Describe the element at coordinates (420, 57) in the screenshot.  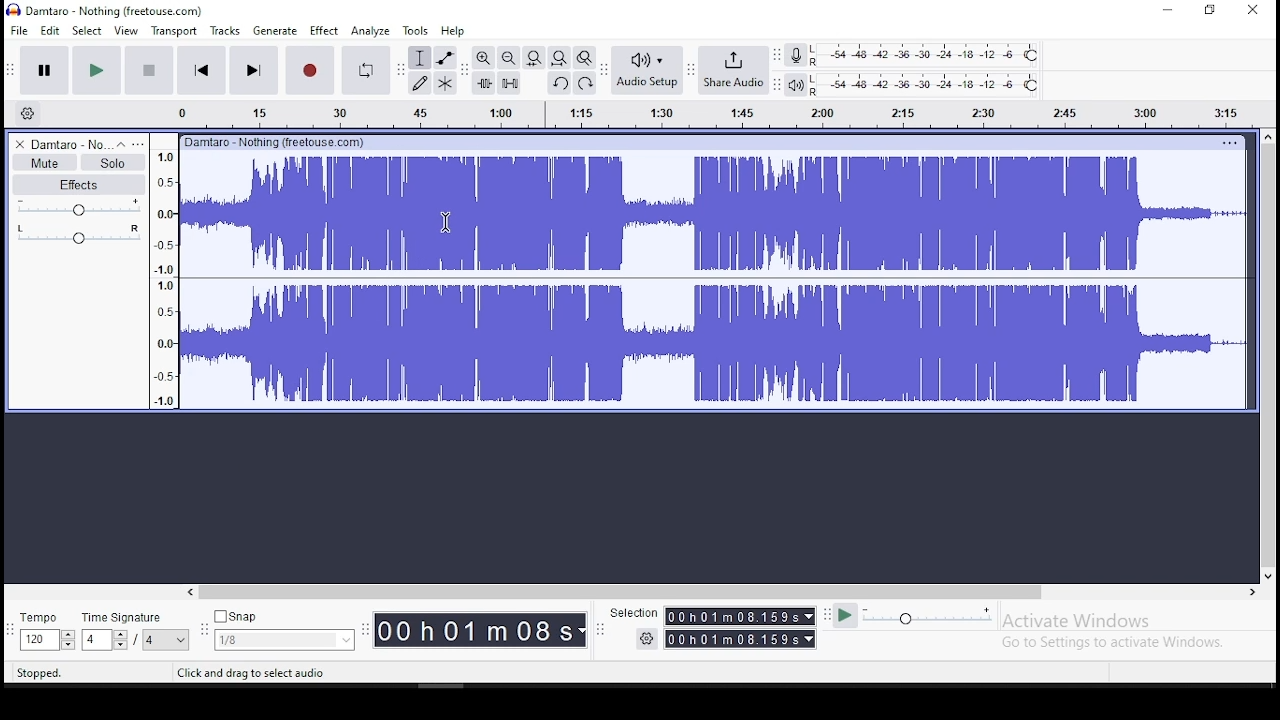
I see `selection tool` at that location.